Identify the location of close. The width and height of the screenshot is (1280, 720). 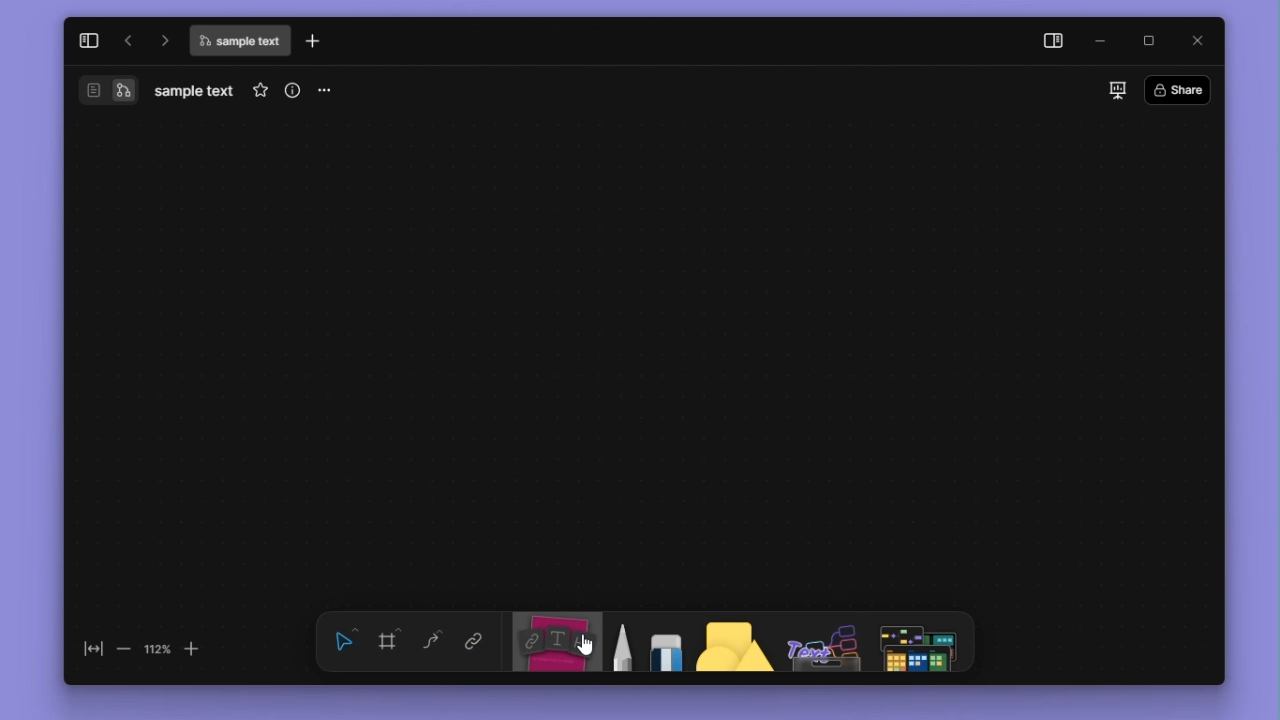
(1197, 41).